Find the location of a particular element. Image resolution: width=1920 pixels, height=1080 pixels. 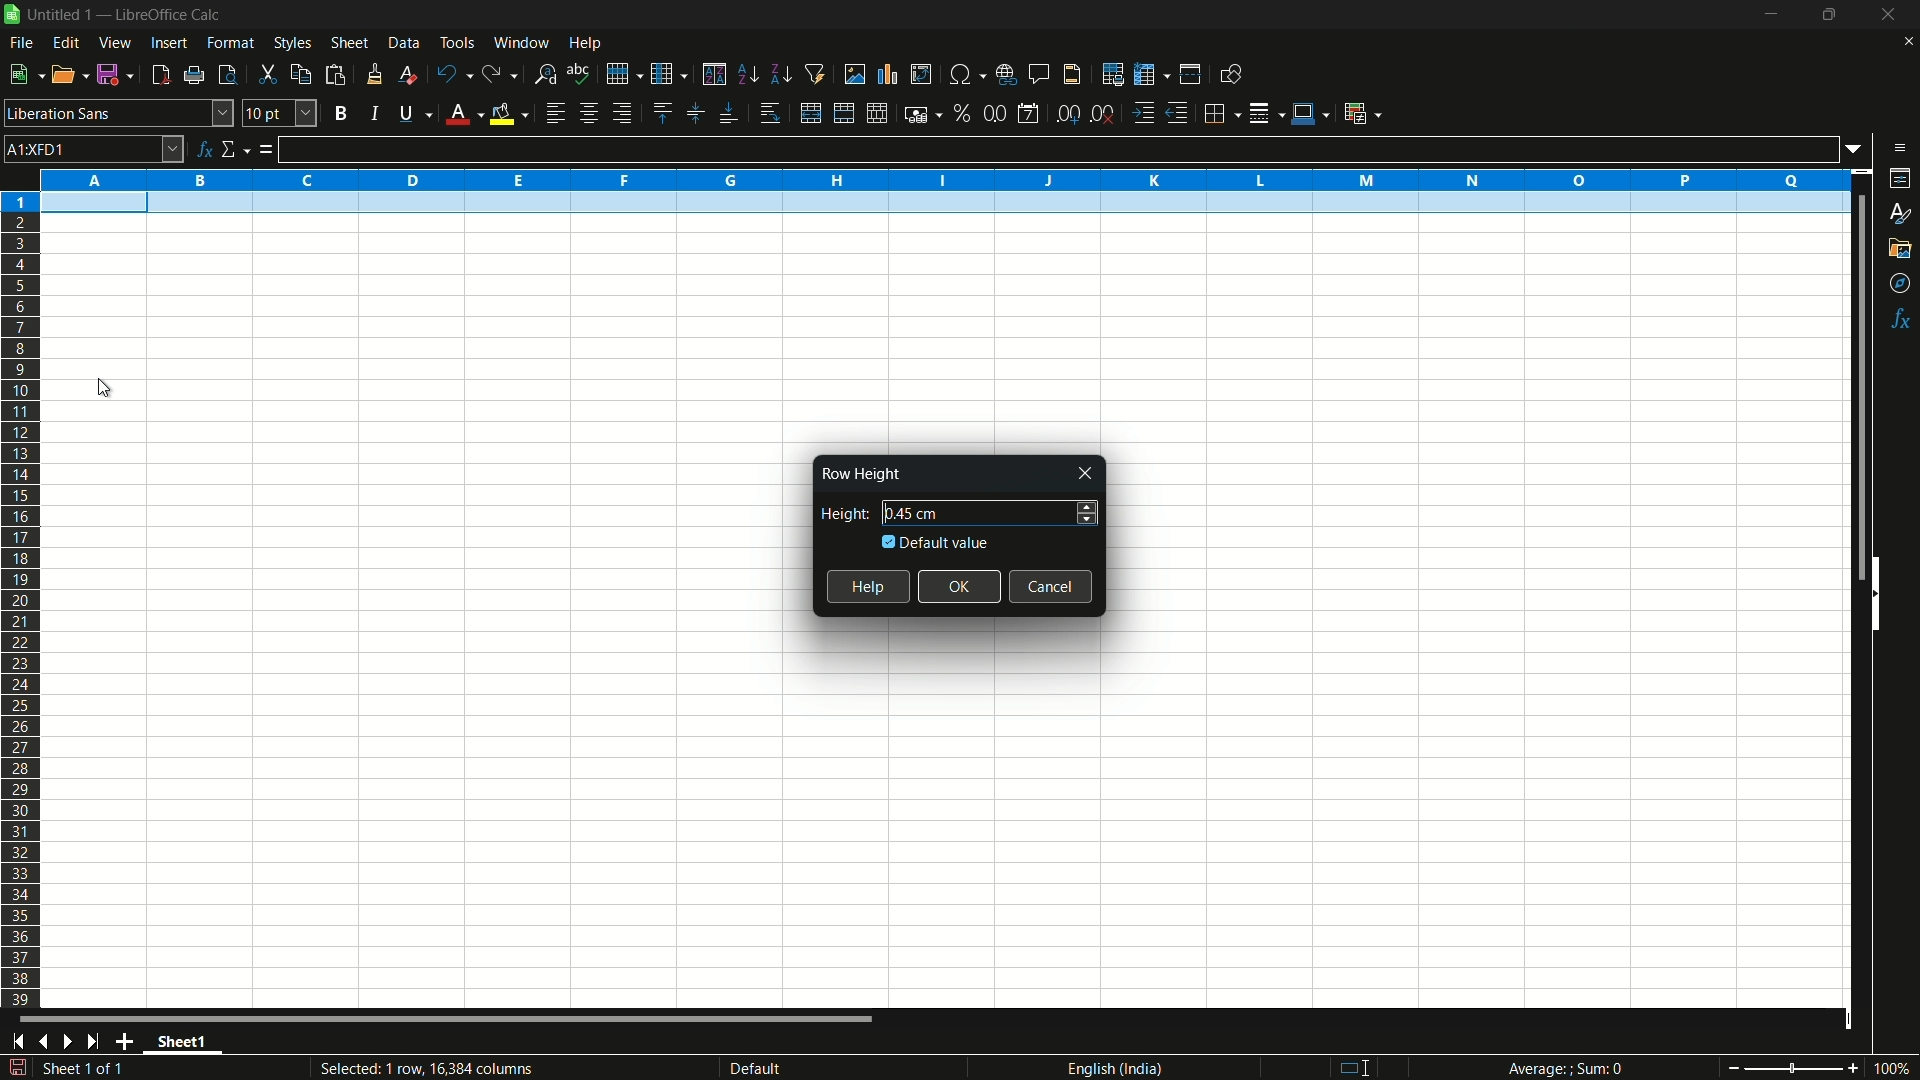

scroll to last sheet is located at coordinates (99, 1042).